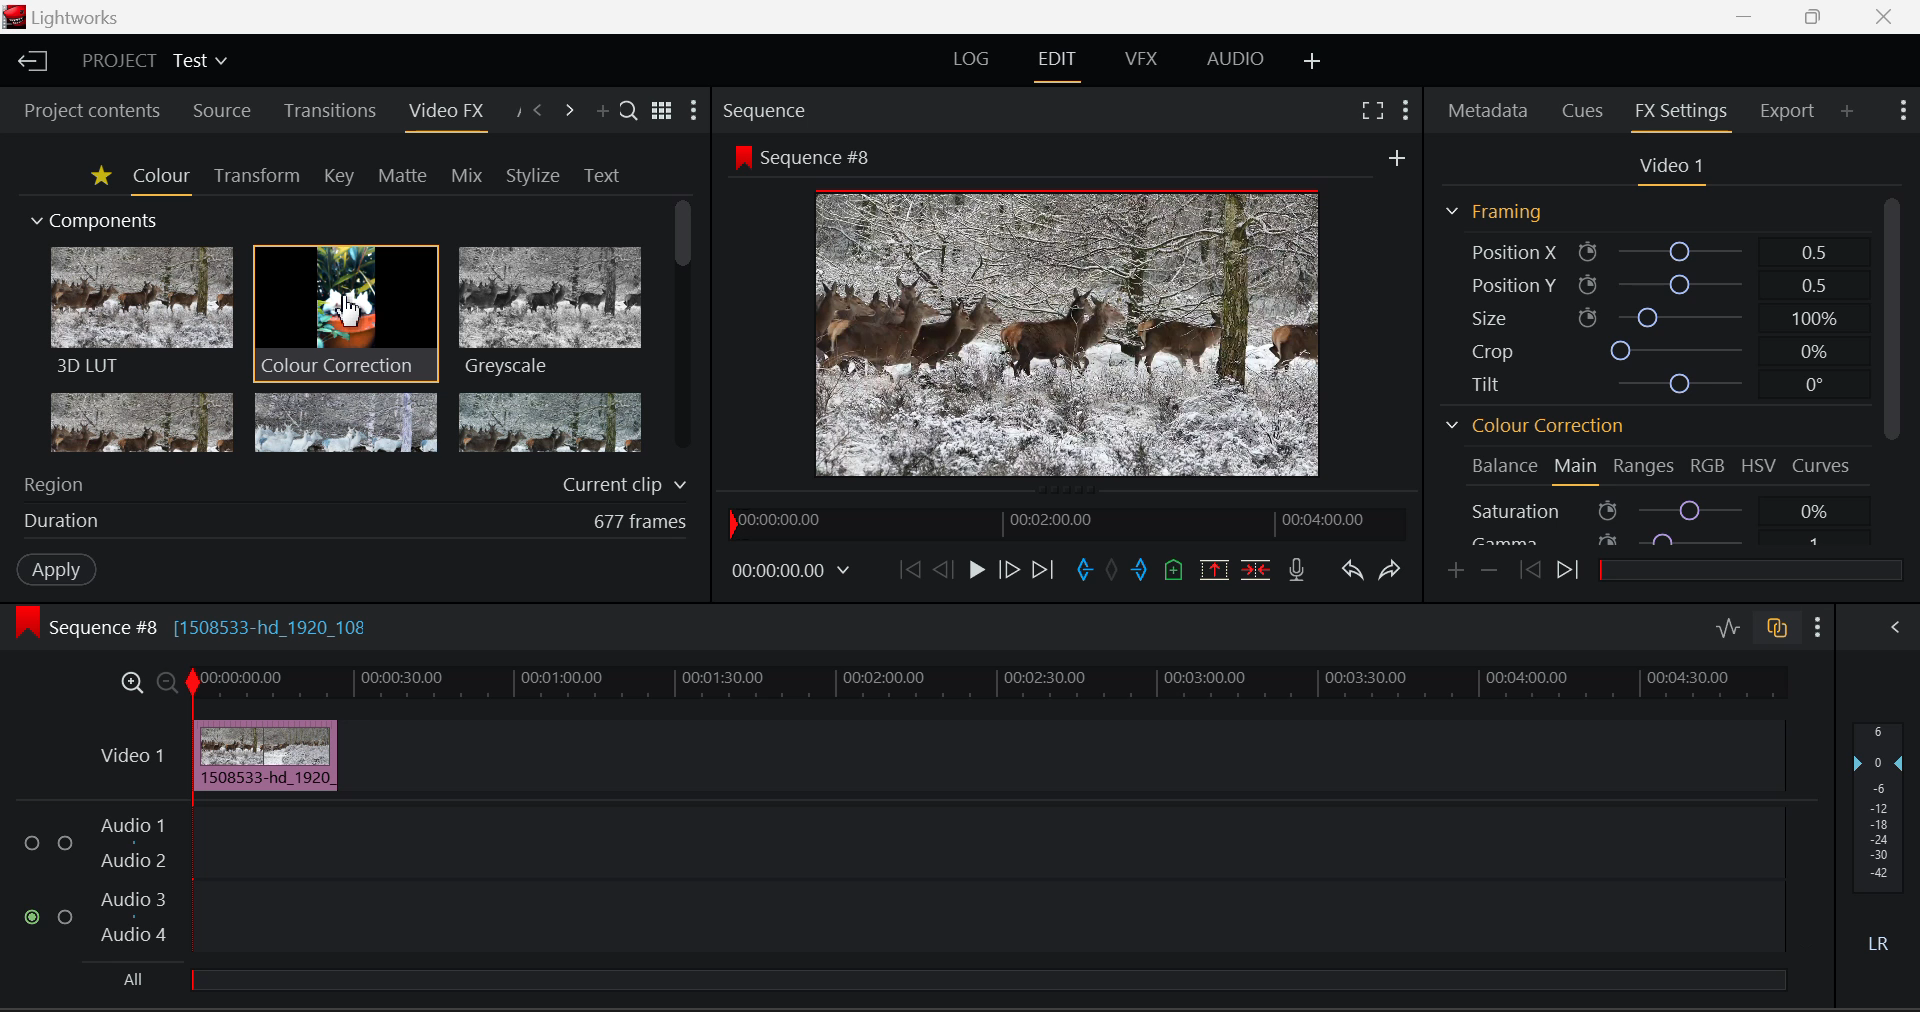 The image size is (1920, 1012). Describe the element at coordinates (1058, 64) in the screenshot. I see `EDIT Layout Open` at that location.